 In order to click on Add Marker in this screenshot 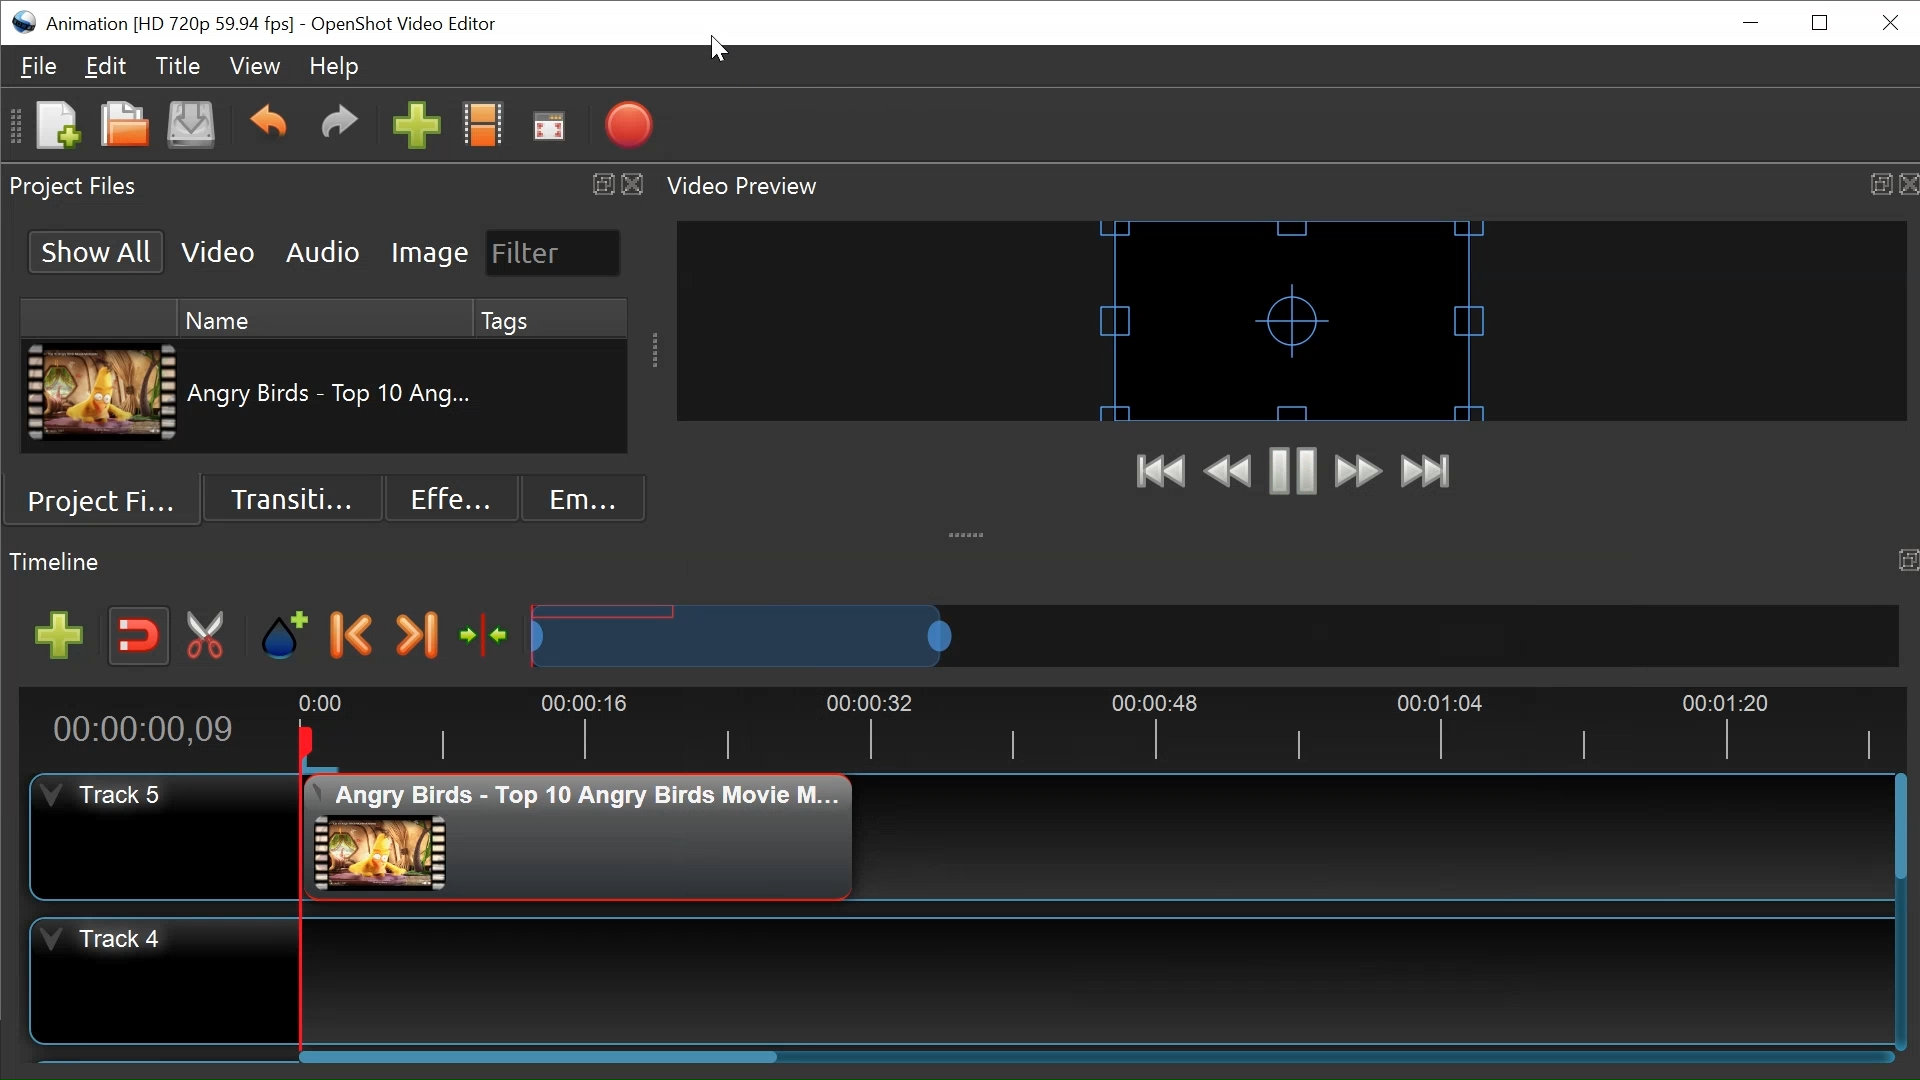, I will do `click(287, 637)`.